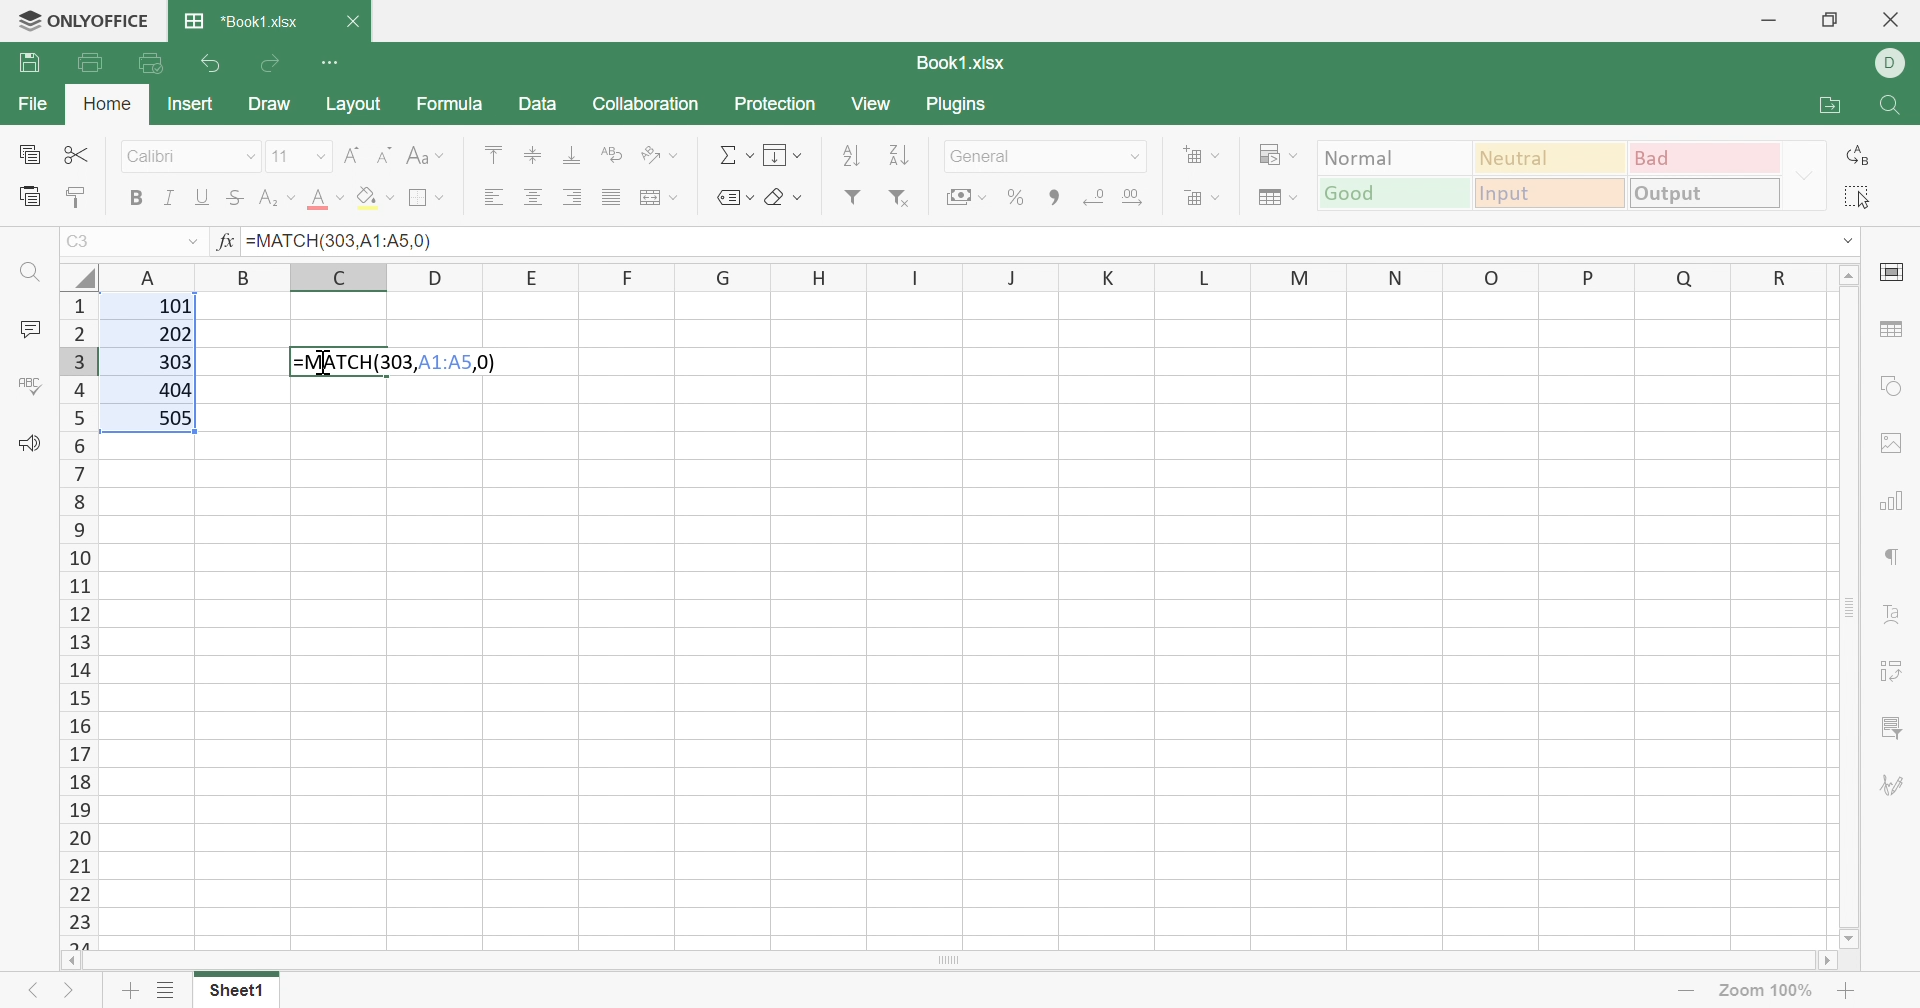 The image size is (1920, 1008). What do you see at coordinates (451, 102) in the screenshot?
I see `Formula` at bounding box center [451, 102].